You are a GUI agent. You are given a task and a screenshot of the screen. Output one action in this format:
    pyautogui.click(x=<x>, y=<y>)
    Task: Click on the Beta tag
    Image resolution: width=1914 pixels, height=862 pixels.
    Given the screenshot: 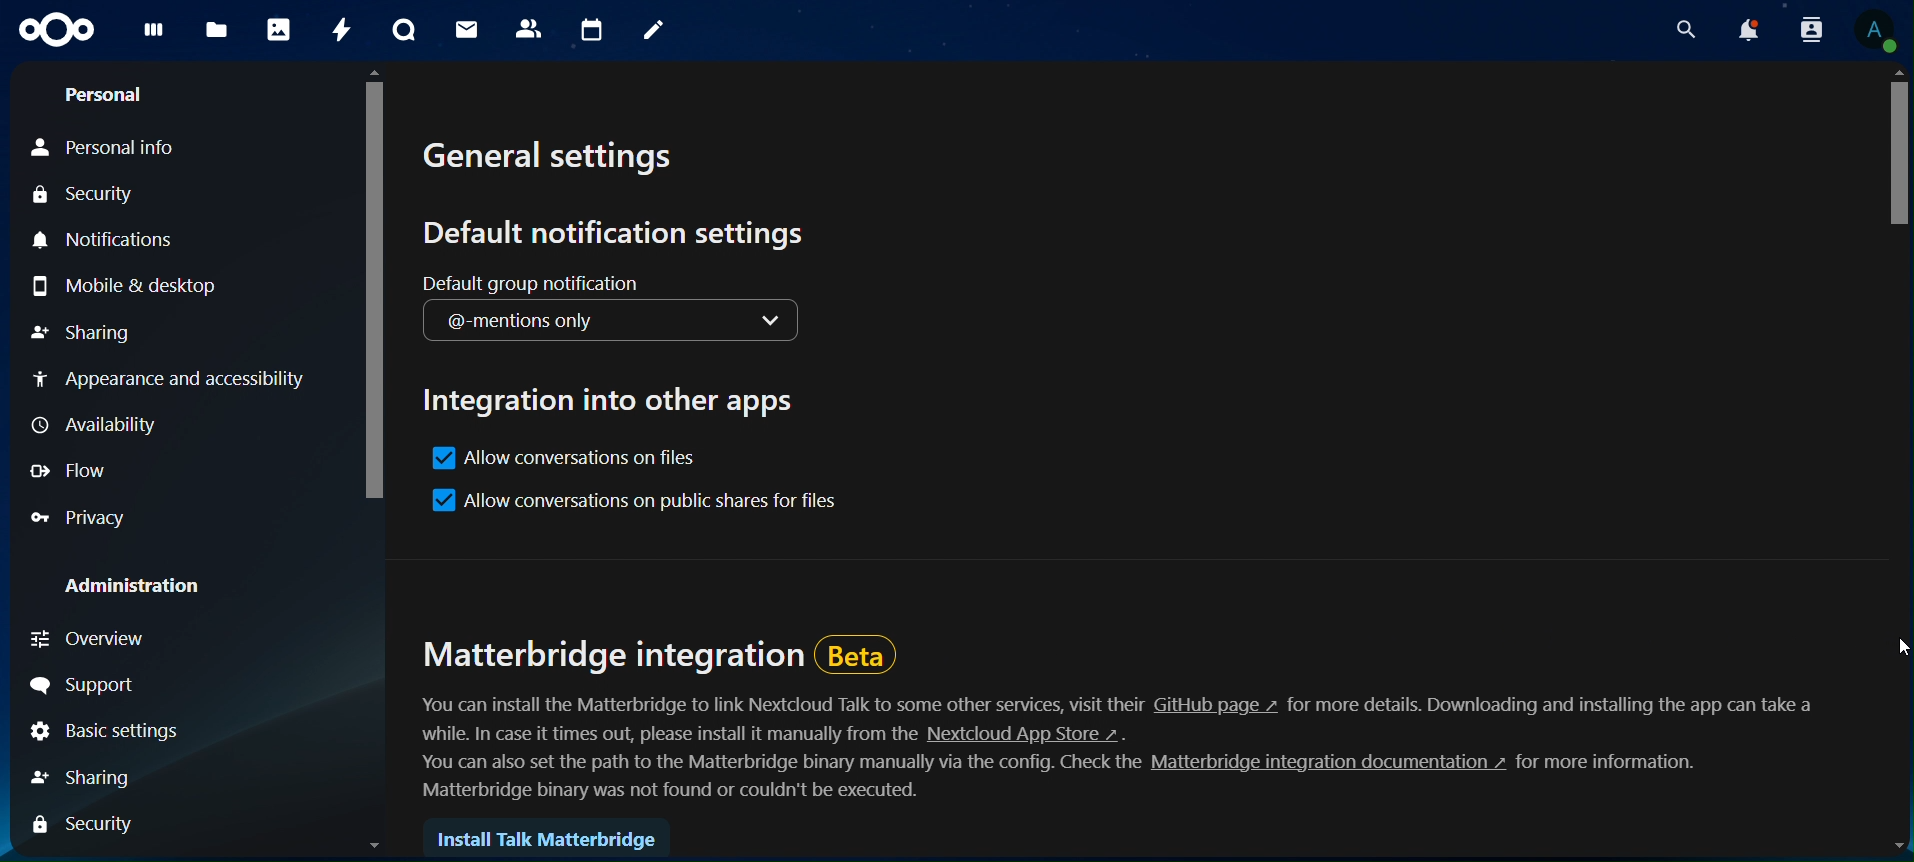 What is the action you would take?
    pyautogui.click(x=863, y=657)
    